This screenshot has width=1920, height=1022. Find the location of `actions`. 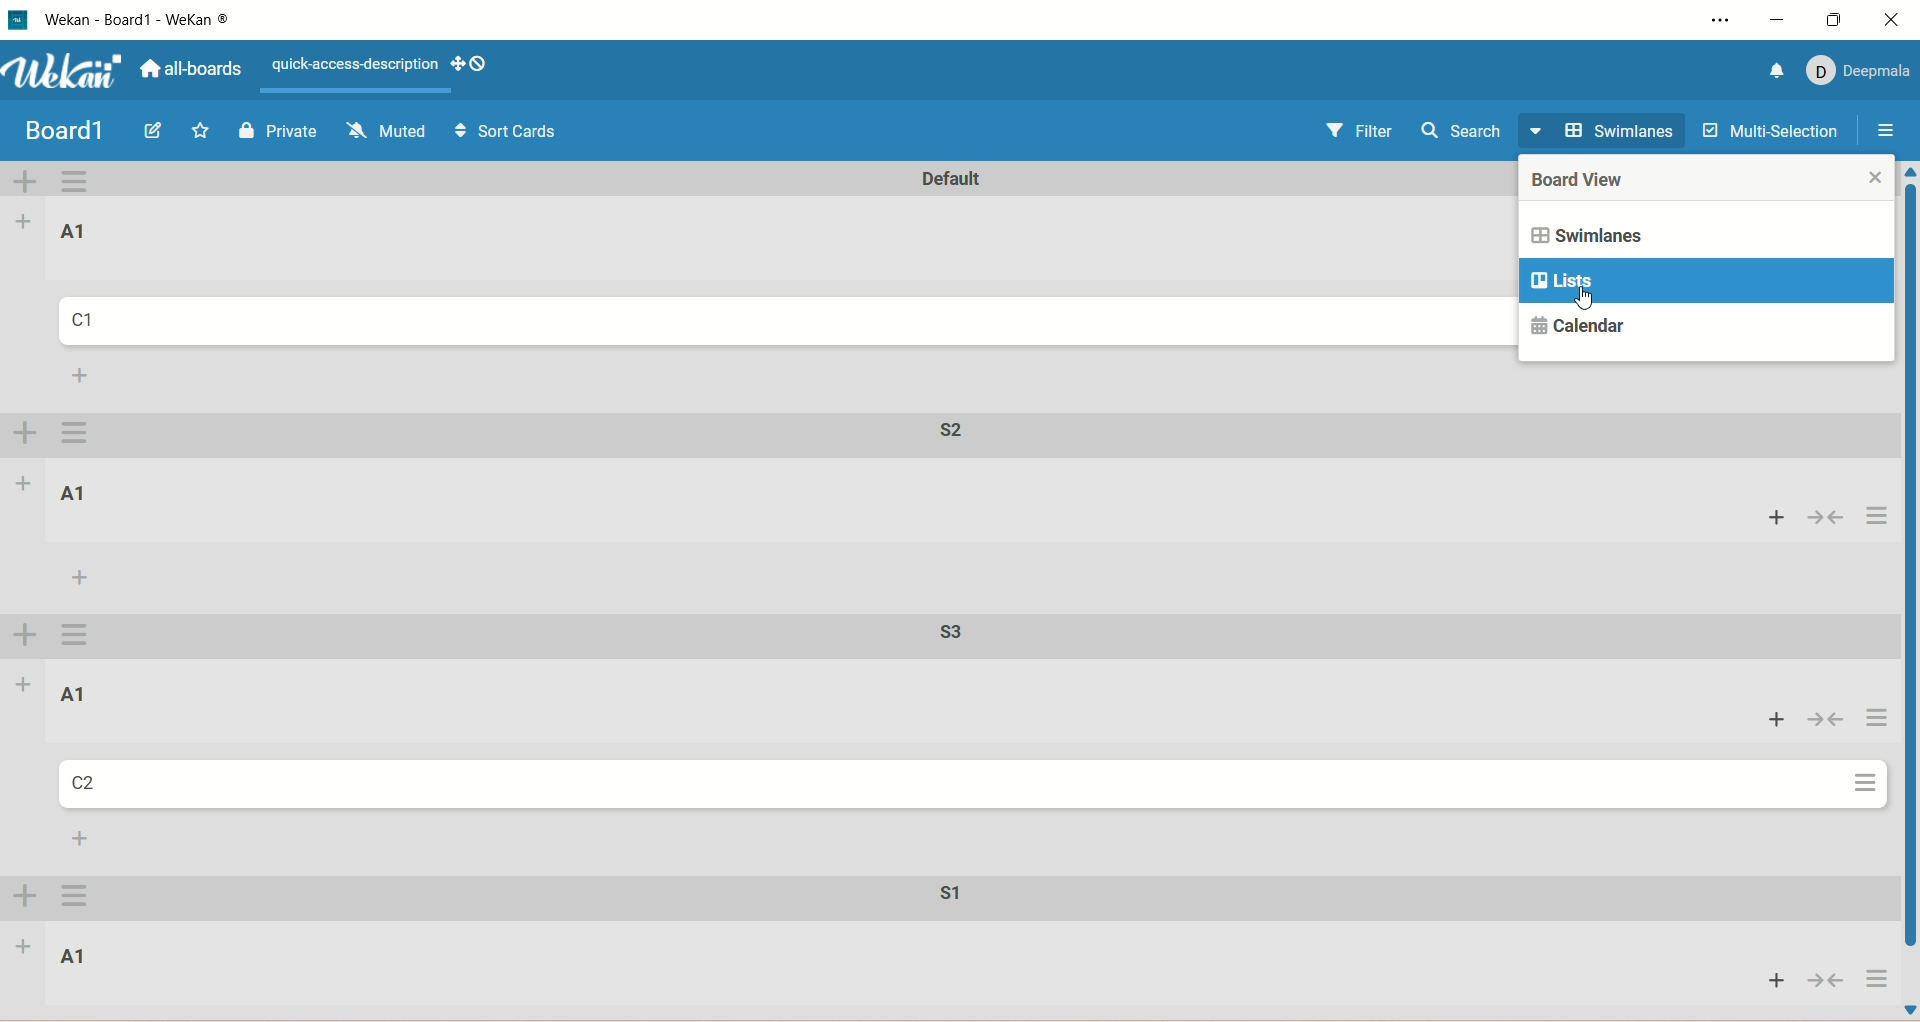

actions is located at coordinates (1875, 979).